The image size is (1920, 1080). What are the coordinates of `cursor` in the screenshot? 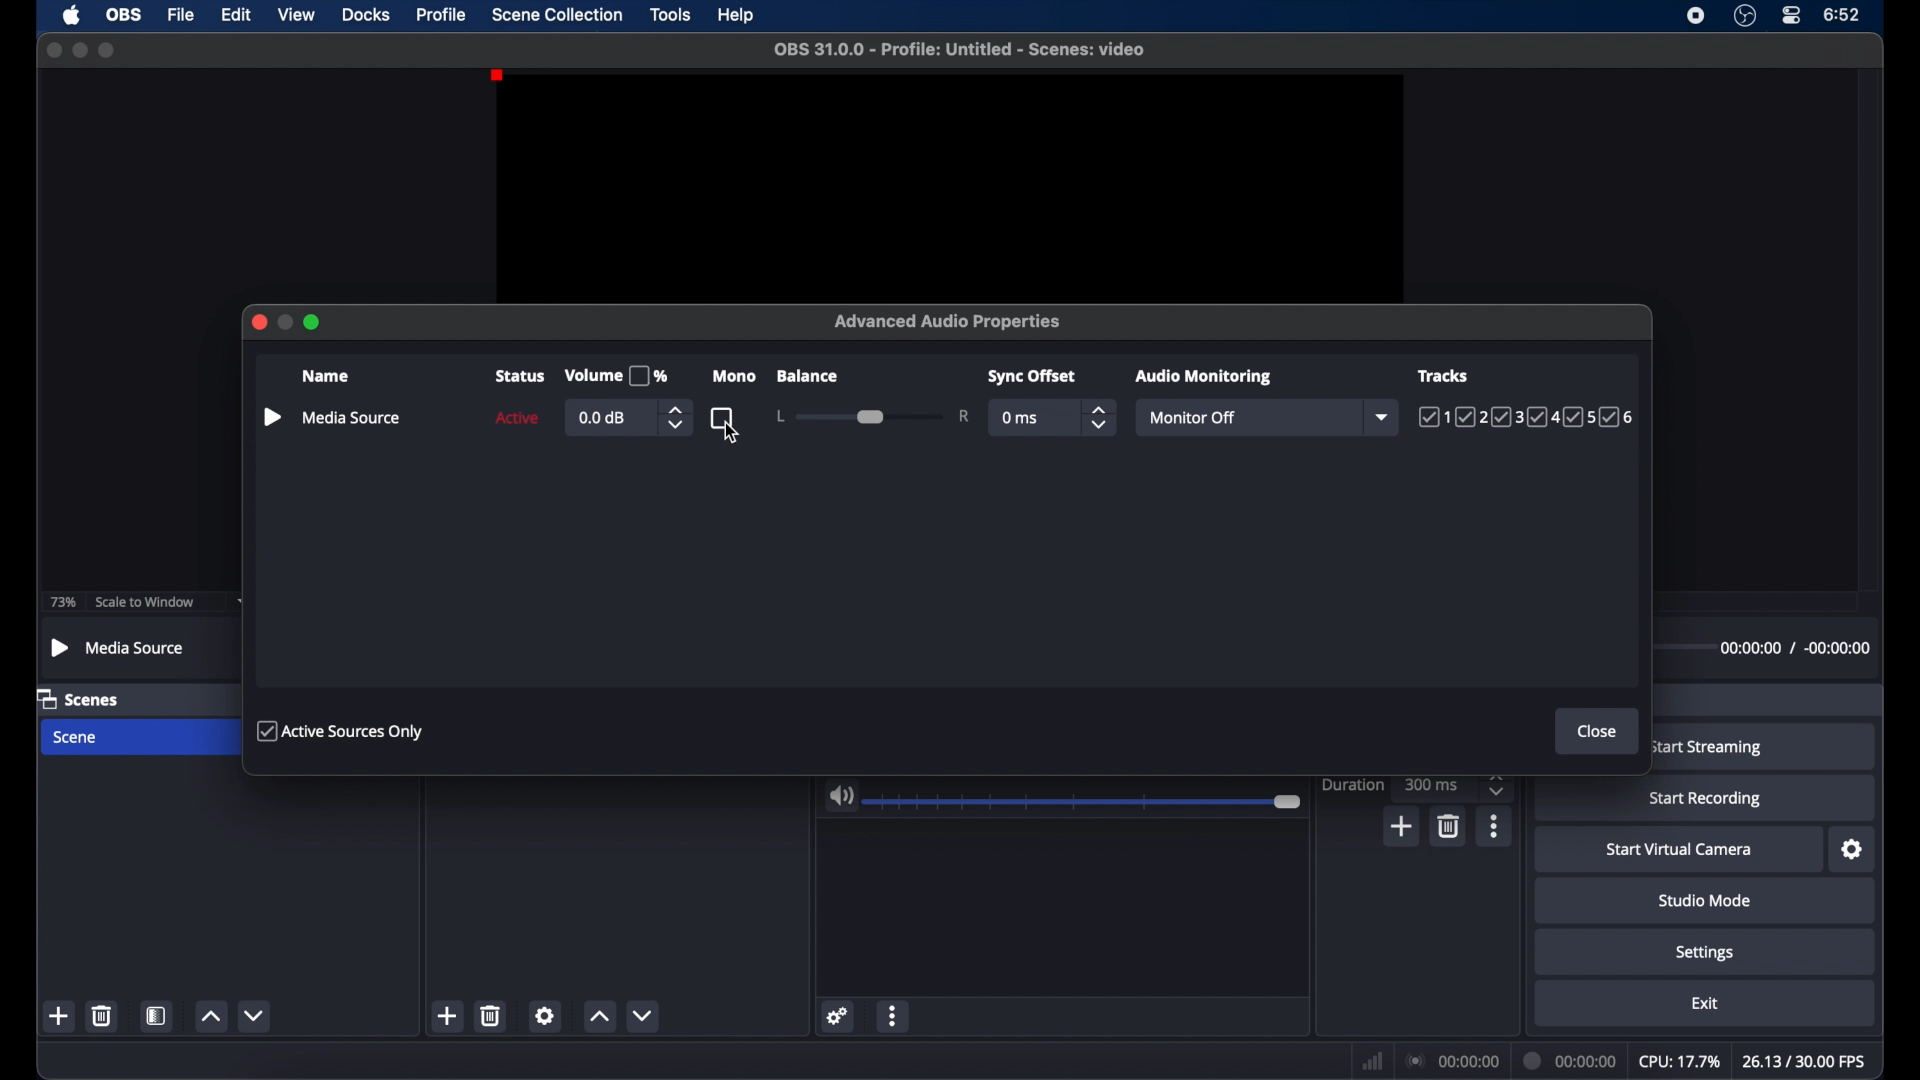 It's located at (731, 436).